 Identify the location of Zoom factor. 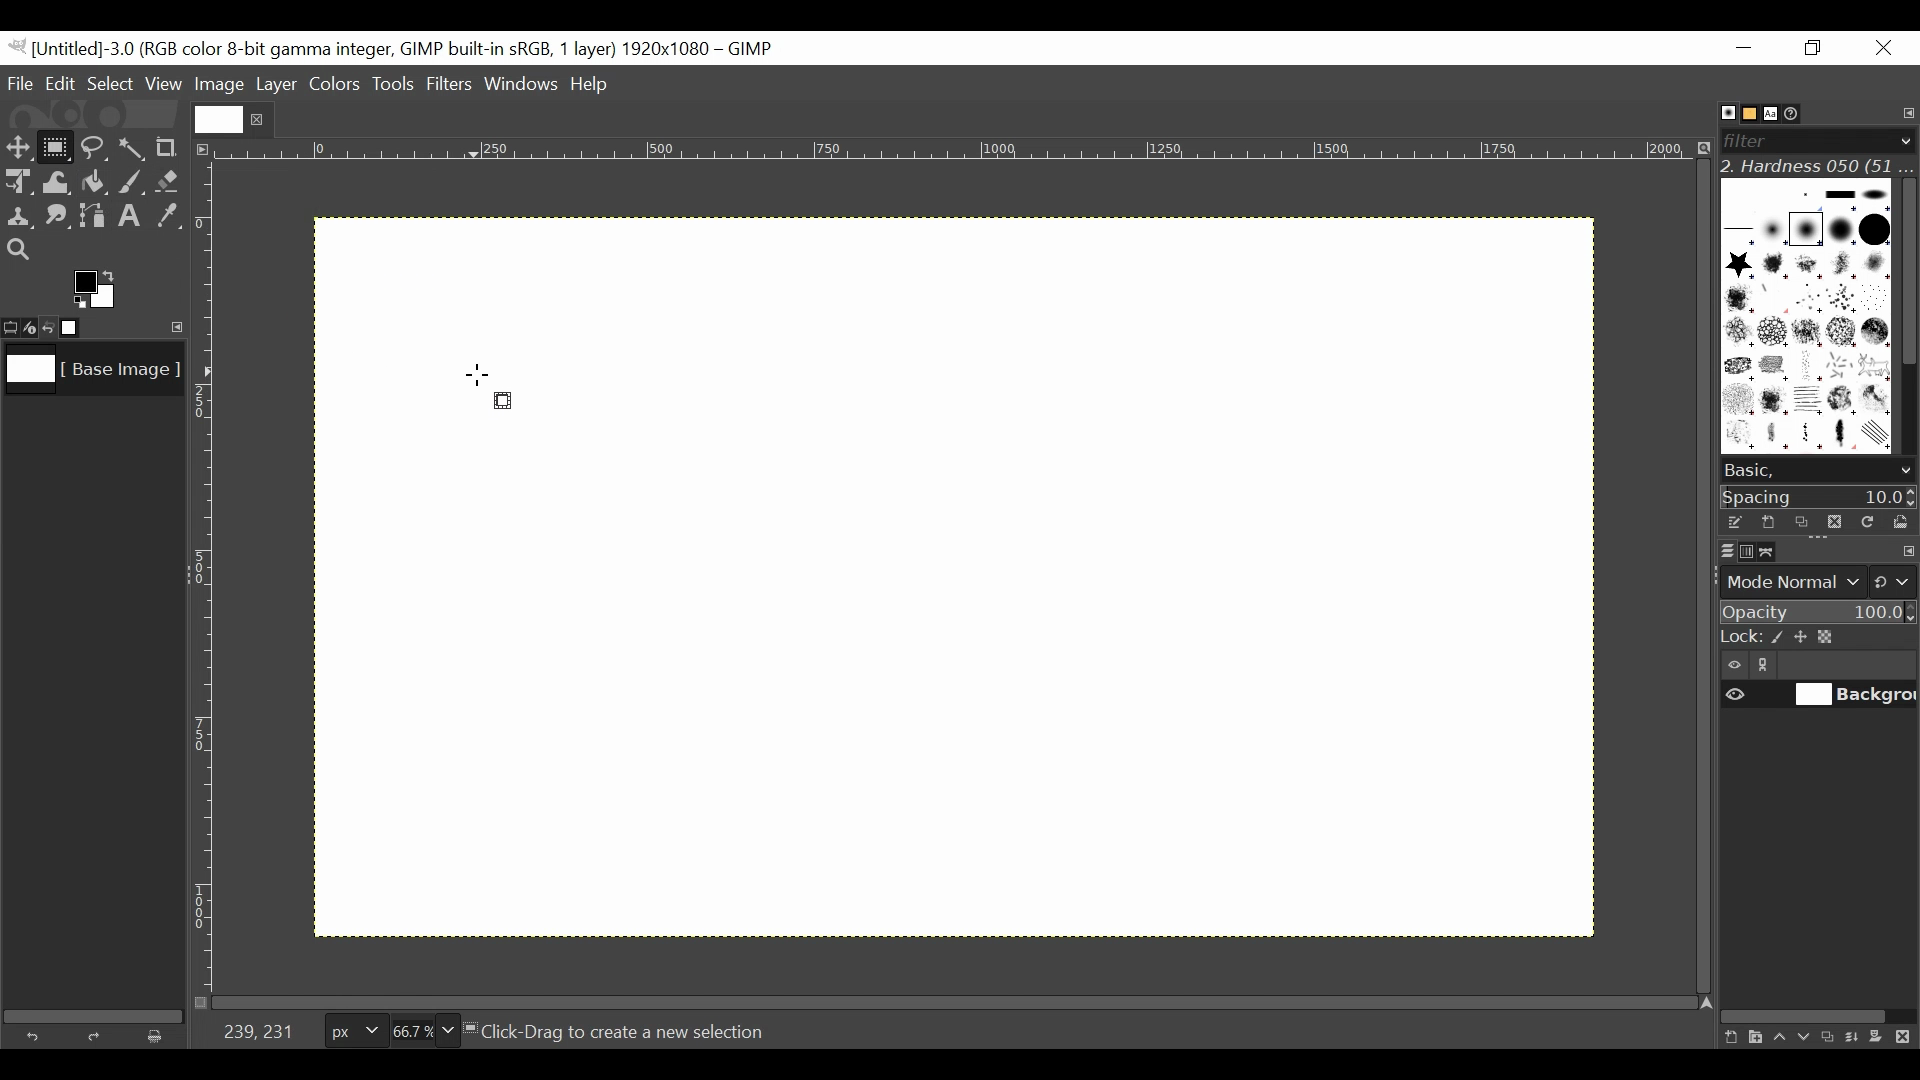
(425, 1028).